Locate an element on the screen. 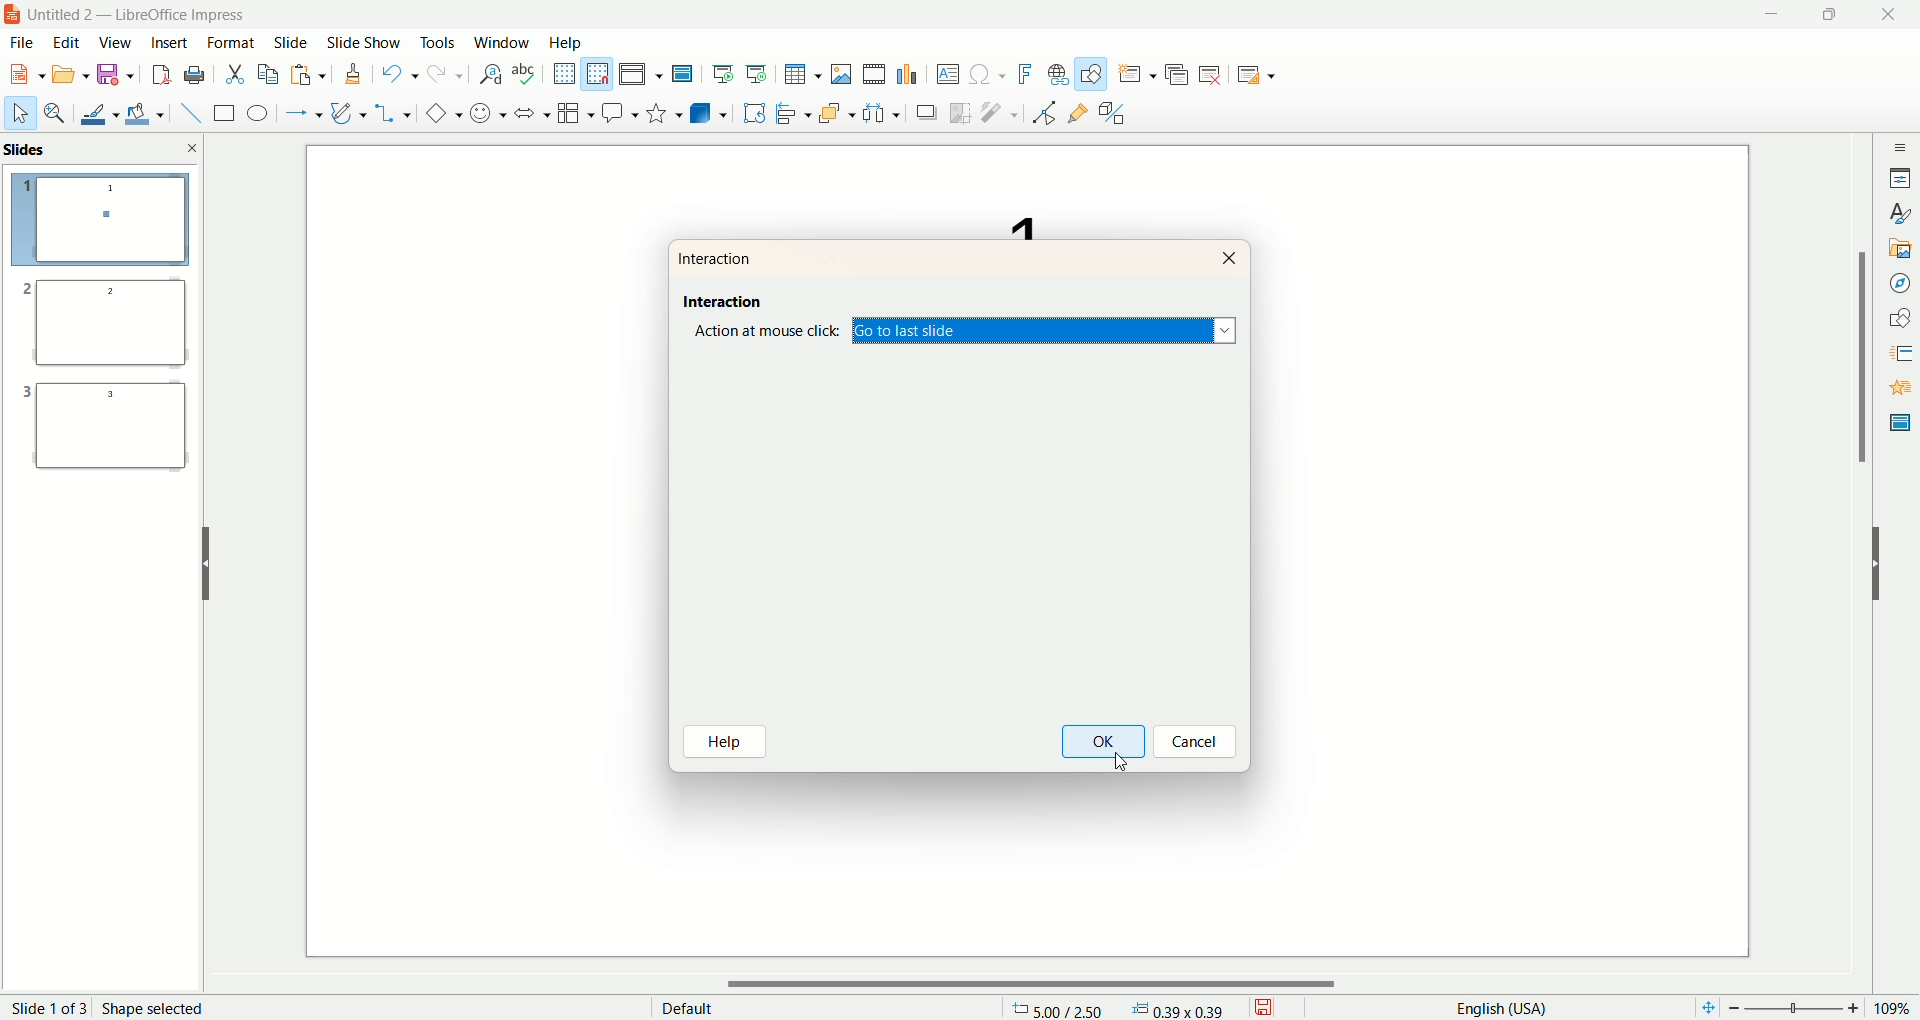  toggle extrusion is located at coordinates (1116, 114).